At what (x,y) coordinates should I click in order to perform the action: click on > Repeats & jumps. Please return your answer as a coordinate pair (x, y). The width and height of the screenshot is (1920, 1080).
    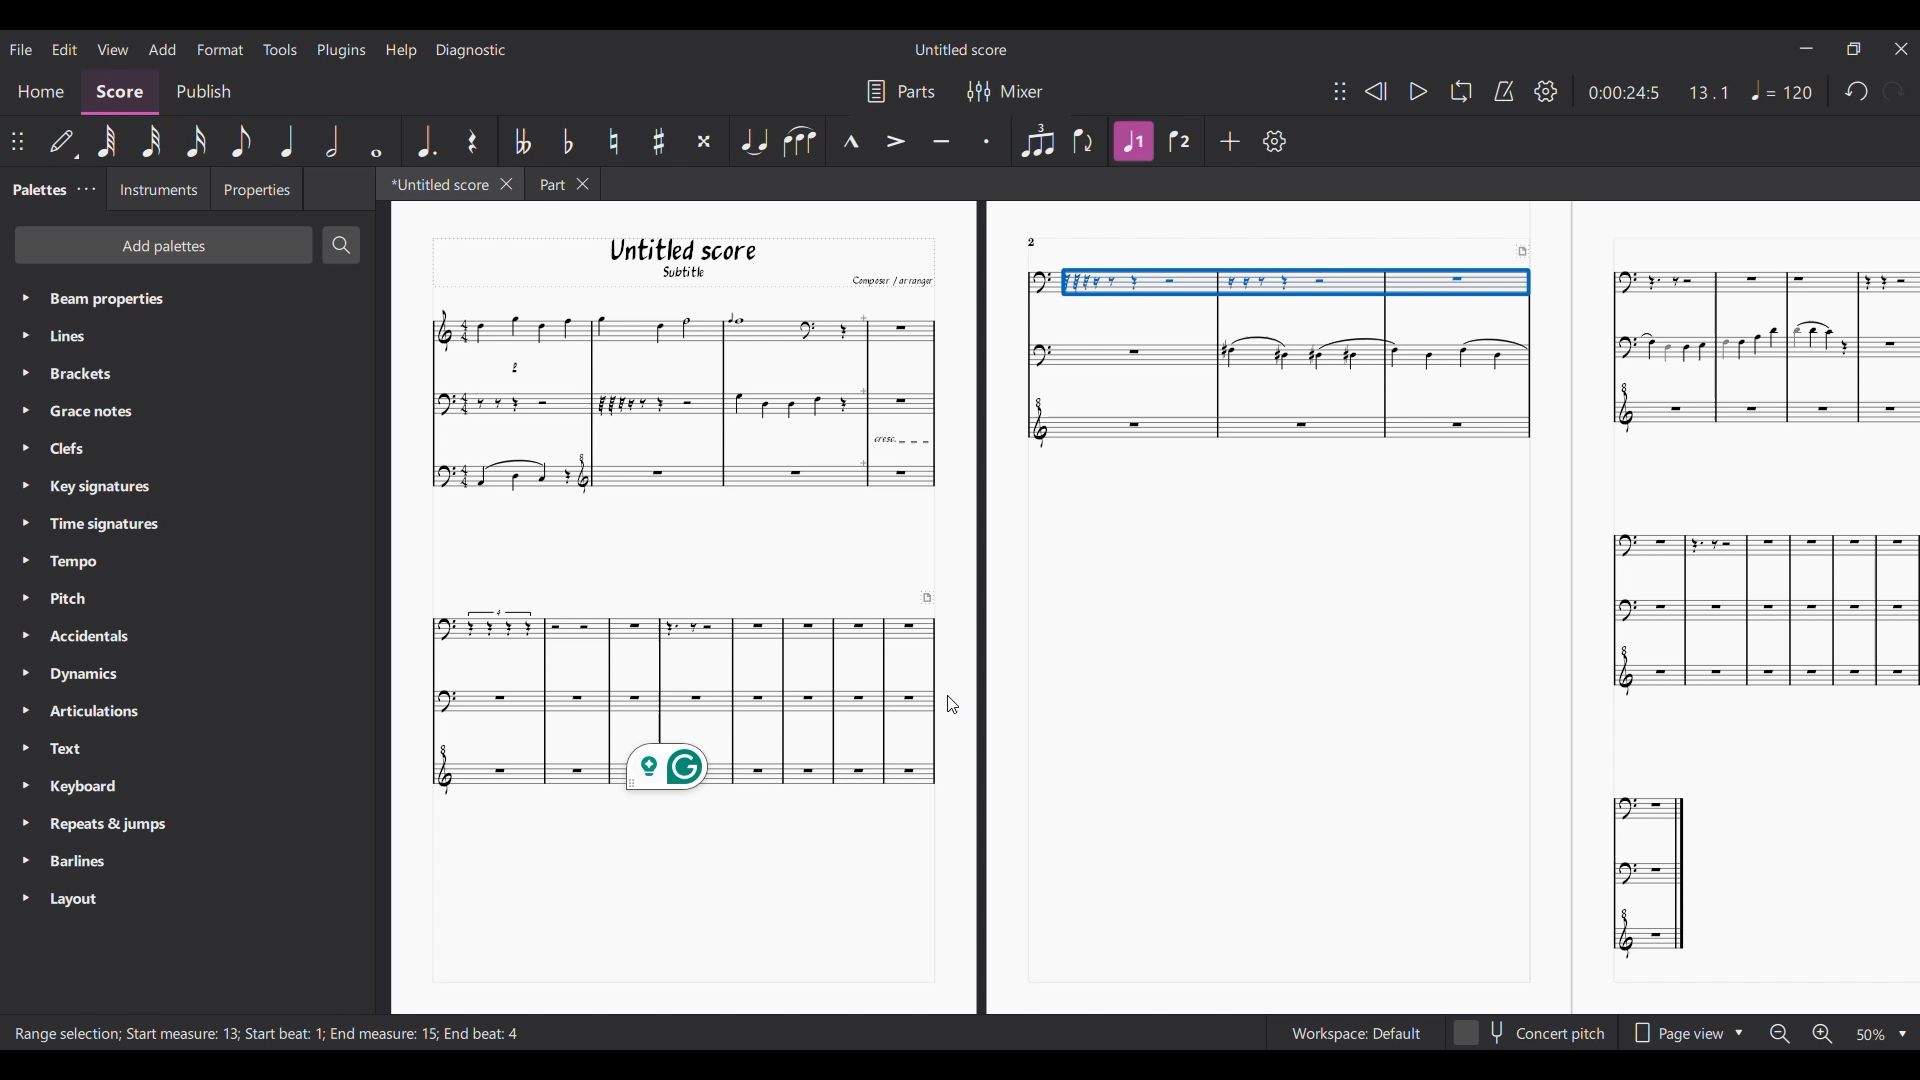
    Looking at the image, I should click on (97, 825).